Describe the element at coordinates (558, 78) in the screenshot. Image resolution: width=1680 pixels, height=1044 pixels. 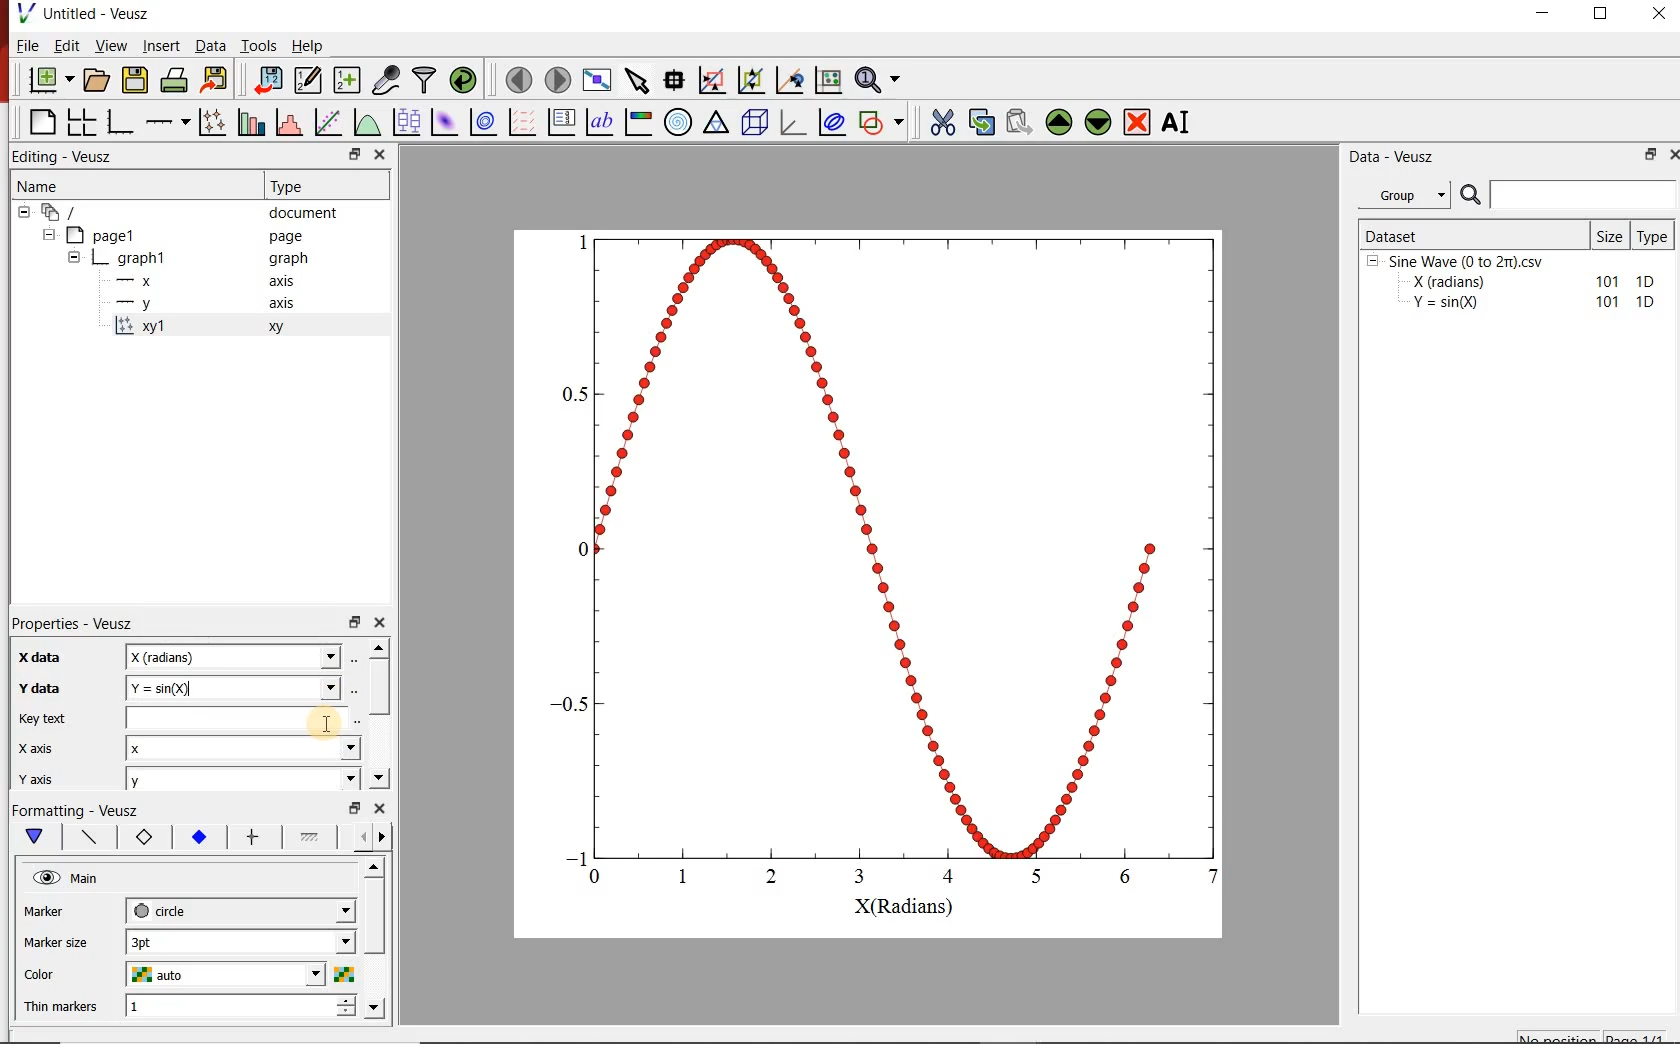
I see `go to next page` at that location.